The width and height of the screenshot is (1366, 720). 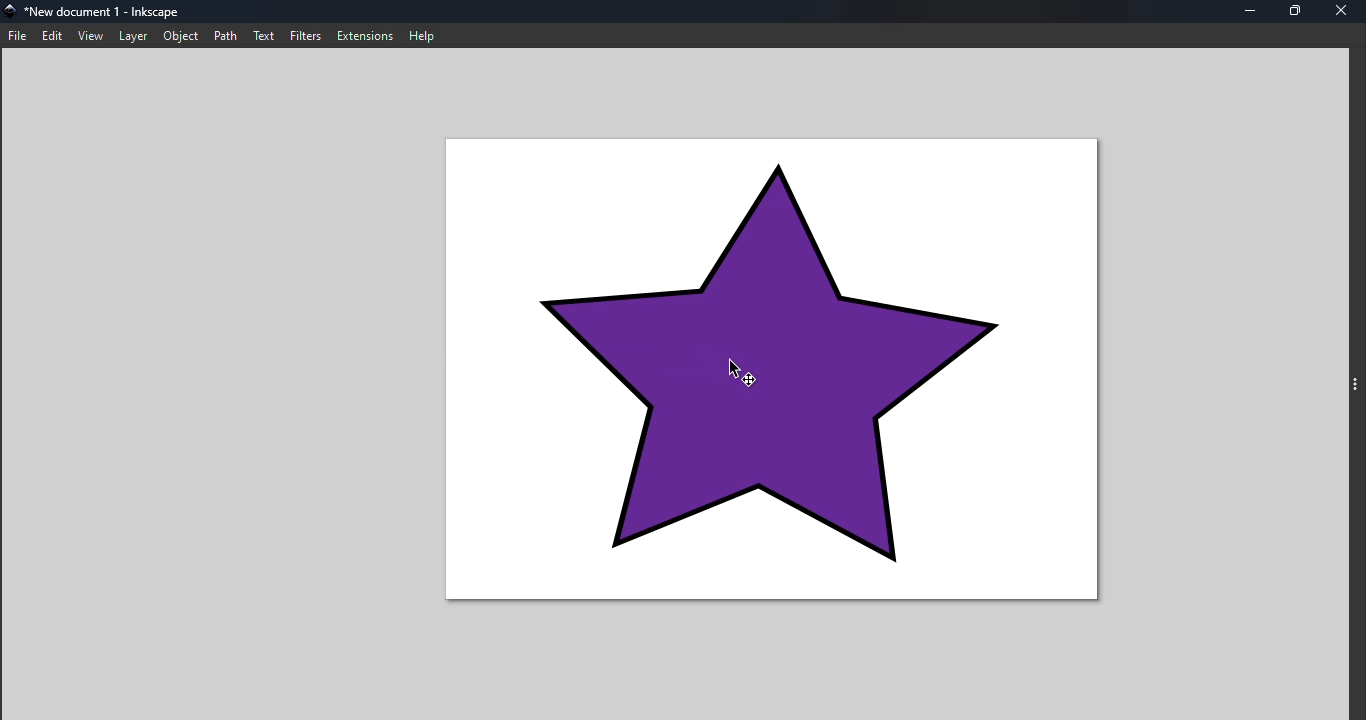 I want to click on Edit, so click(x=52, y=36).